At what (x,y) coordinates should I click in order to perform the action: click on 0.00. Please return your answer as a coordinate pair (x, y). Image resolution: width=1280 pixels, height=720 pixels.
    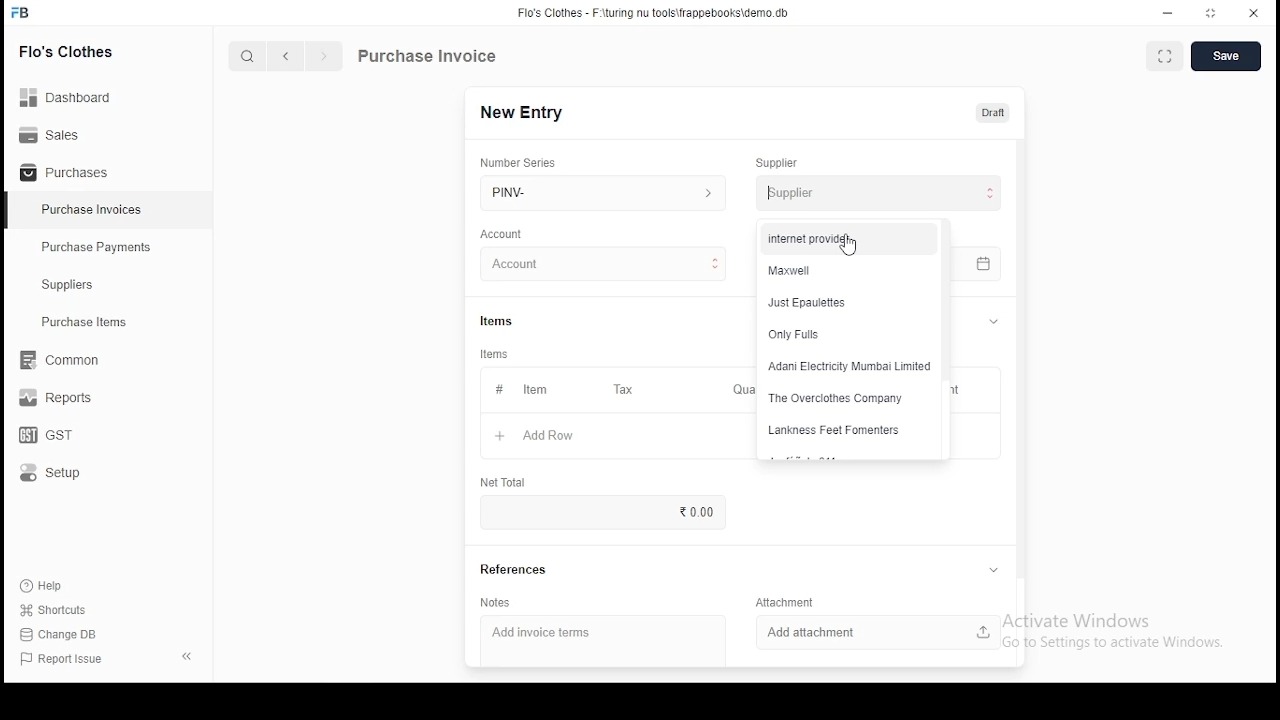
    Looking at the image, I should click on (693, 511).